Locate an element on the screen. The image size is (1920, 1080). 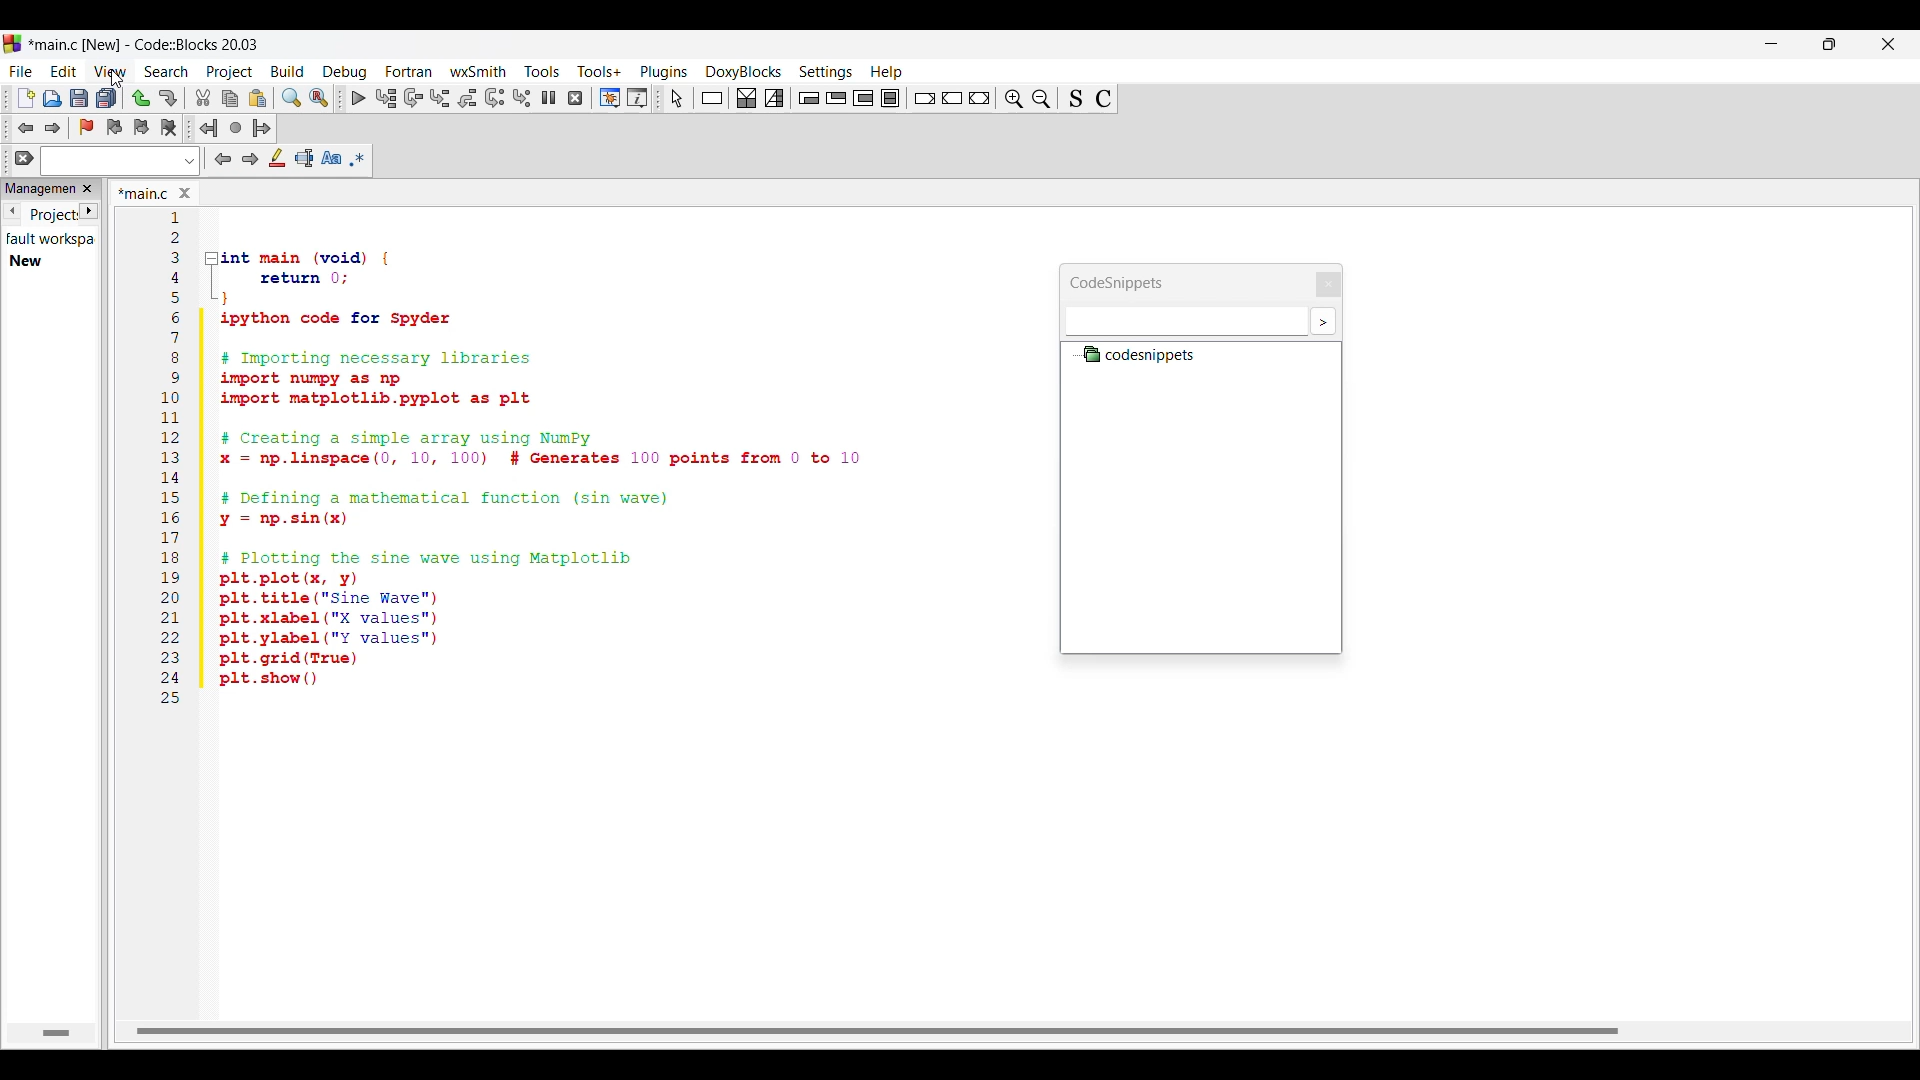
Redo is located at coordinates (169, 98).